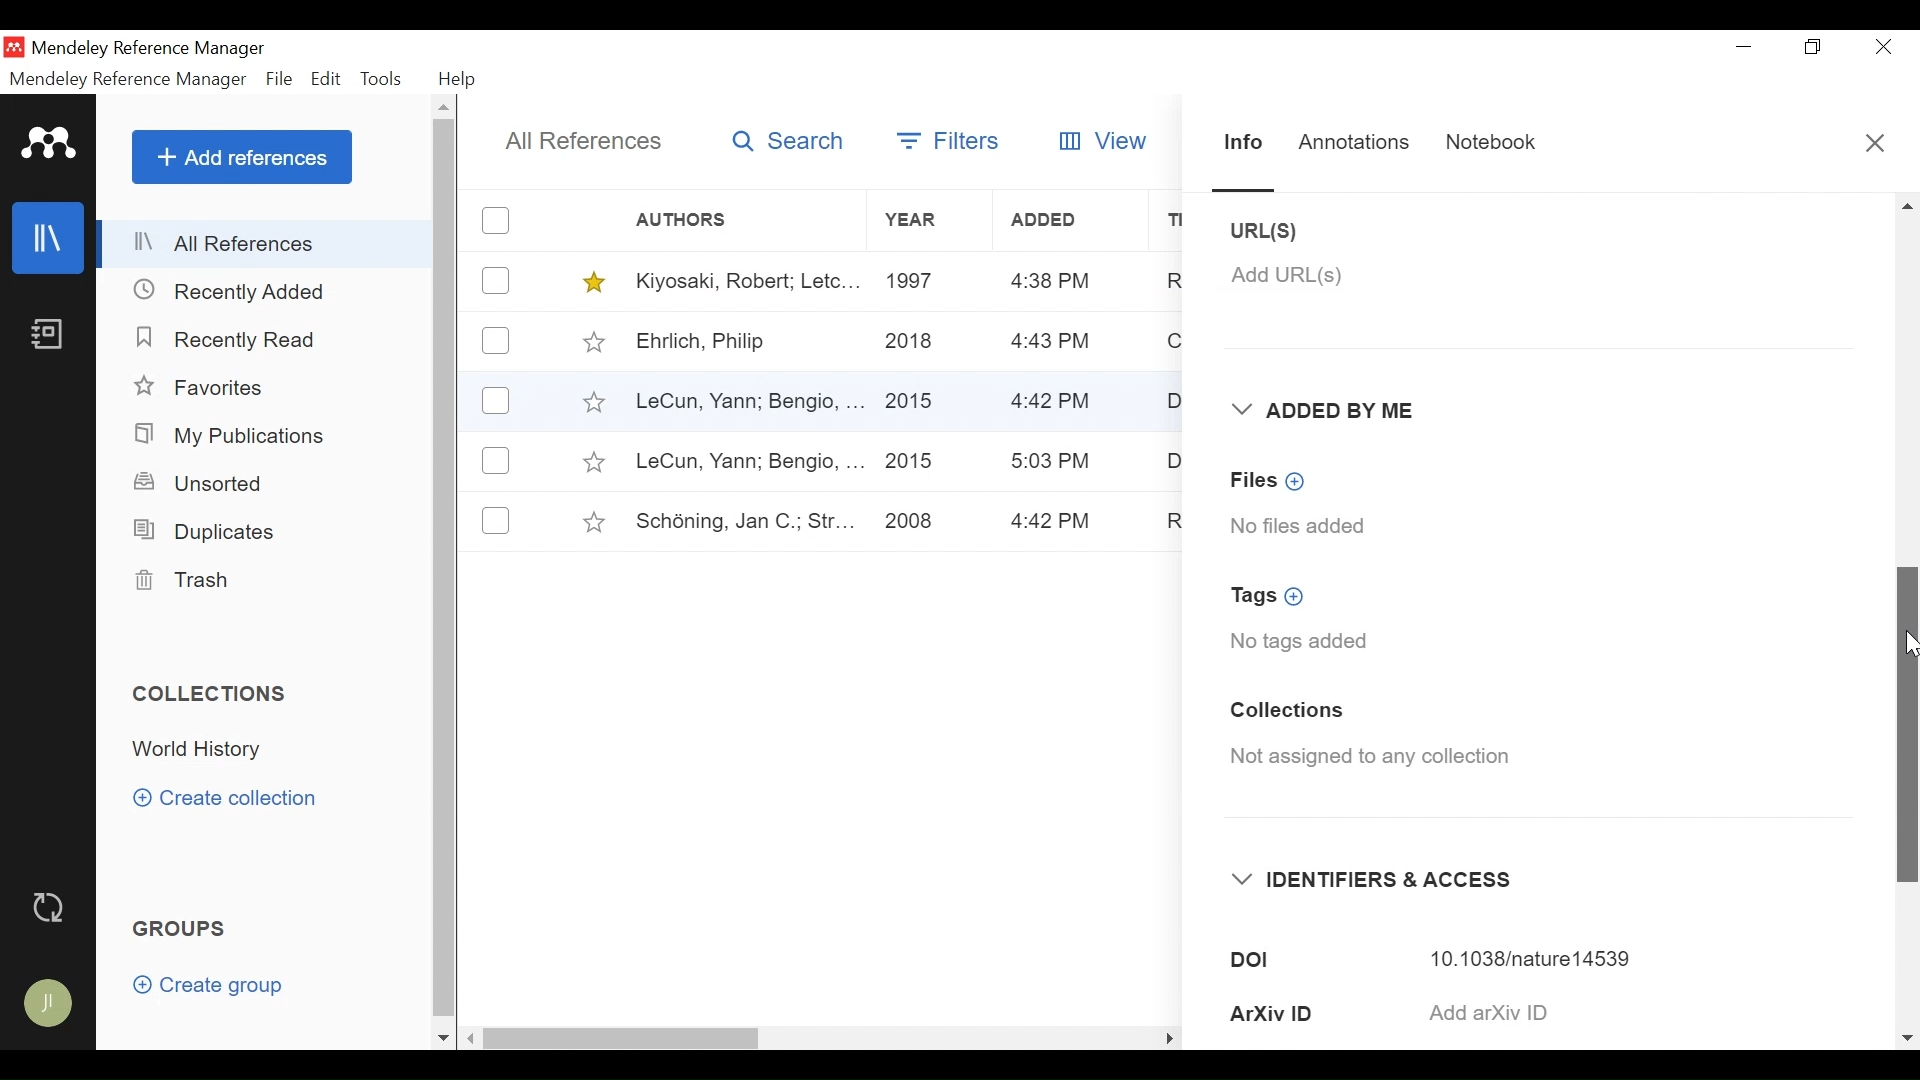 The height and width of the screenshot is (1080, 1920). I want to click on Create group, so click(218, 989).